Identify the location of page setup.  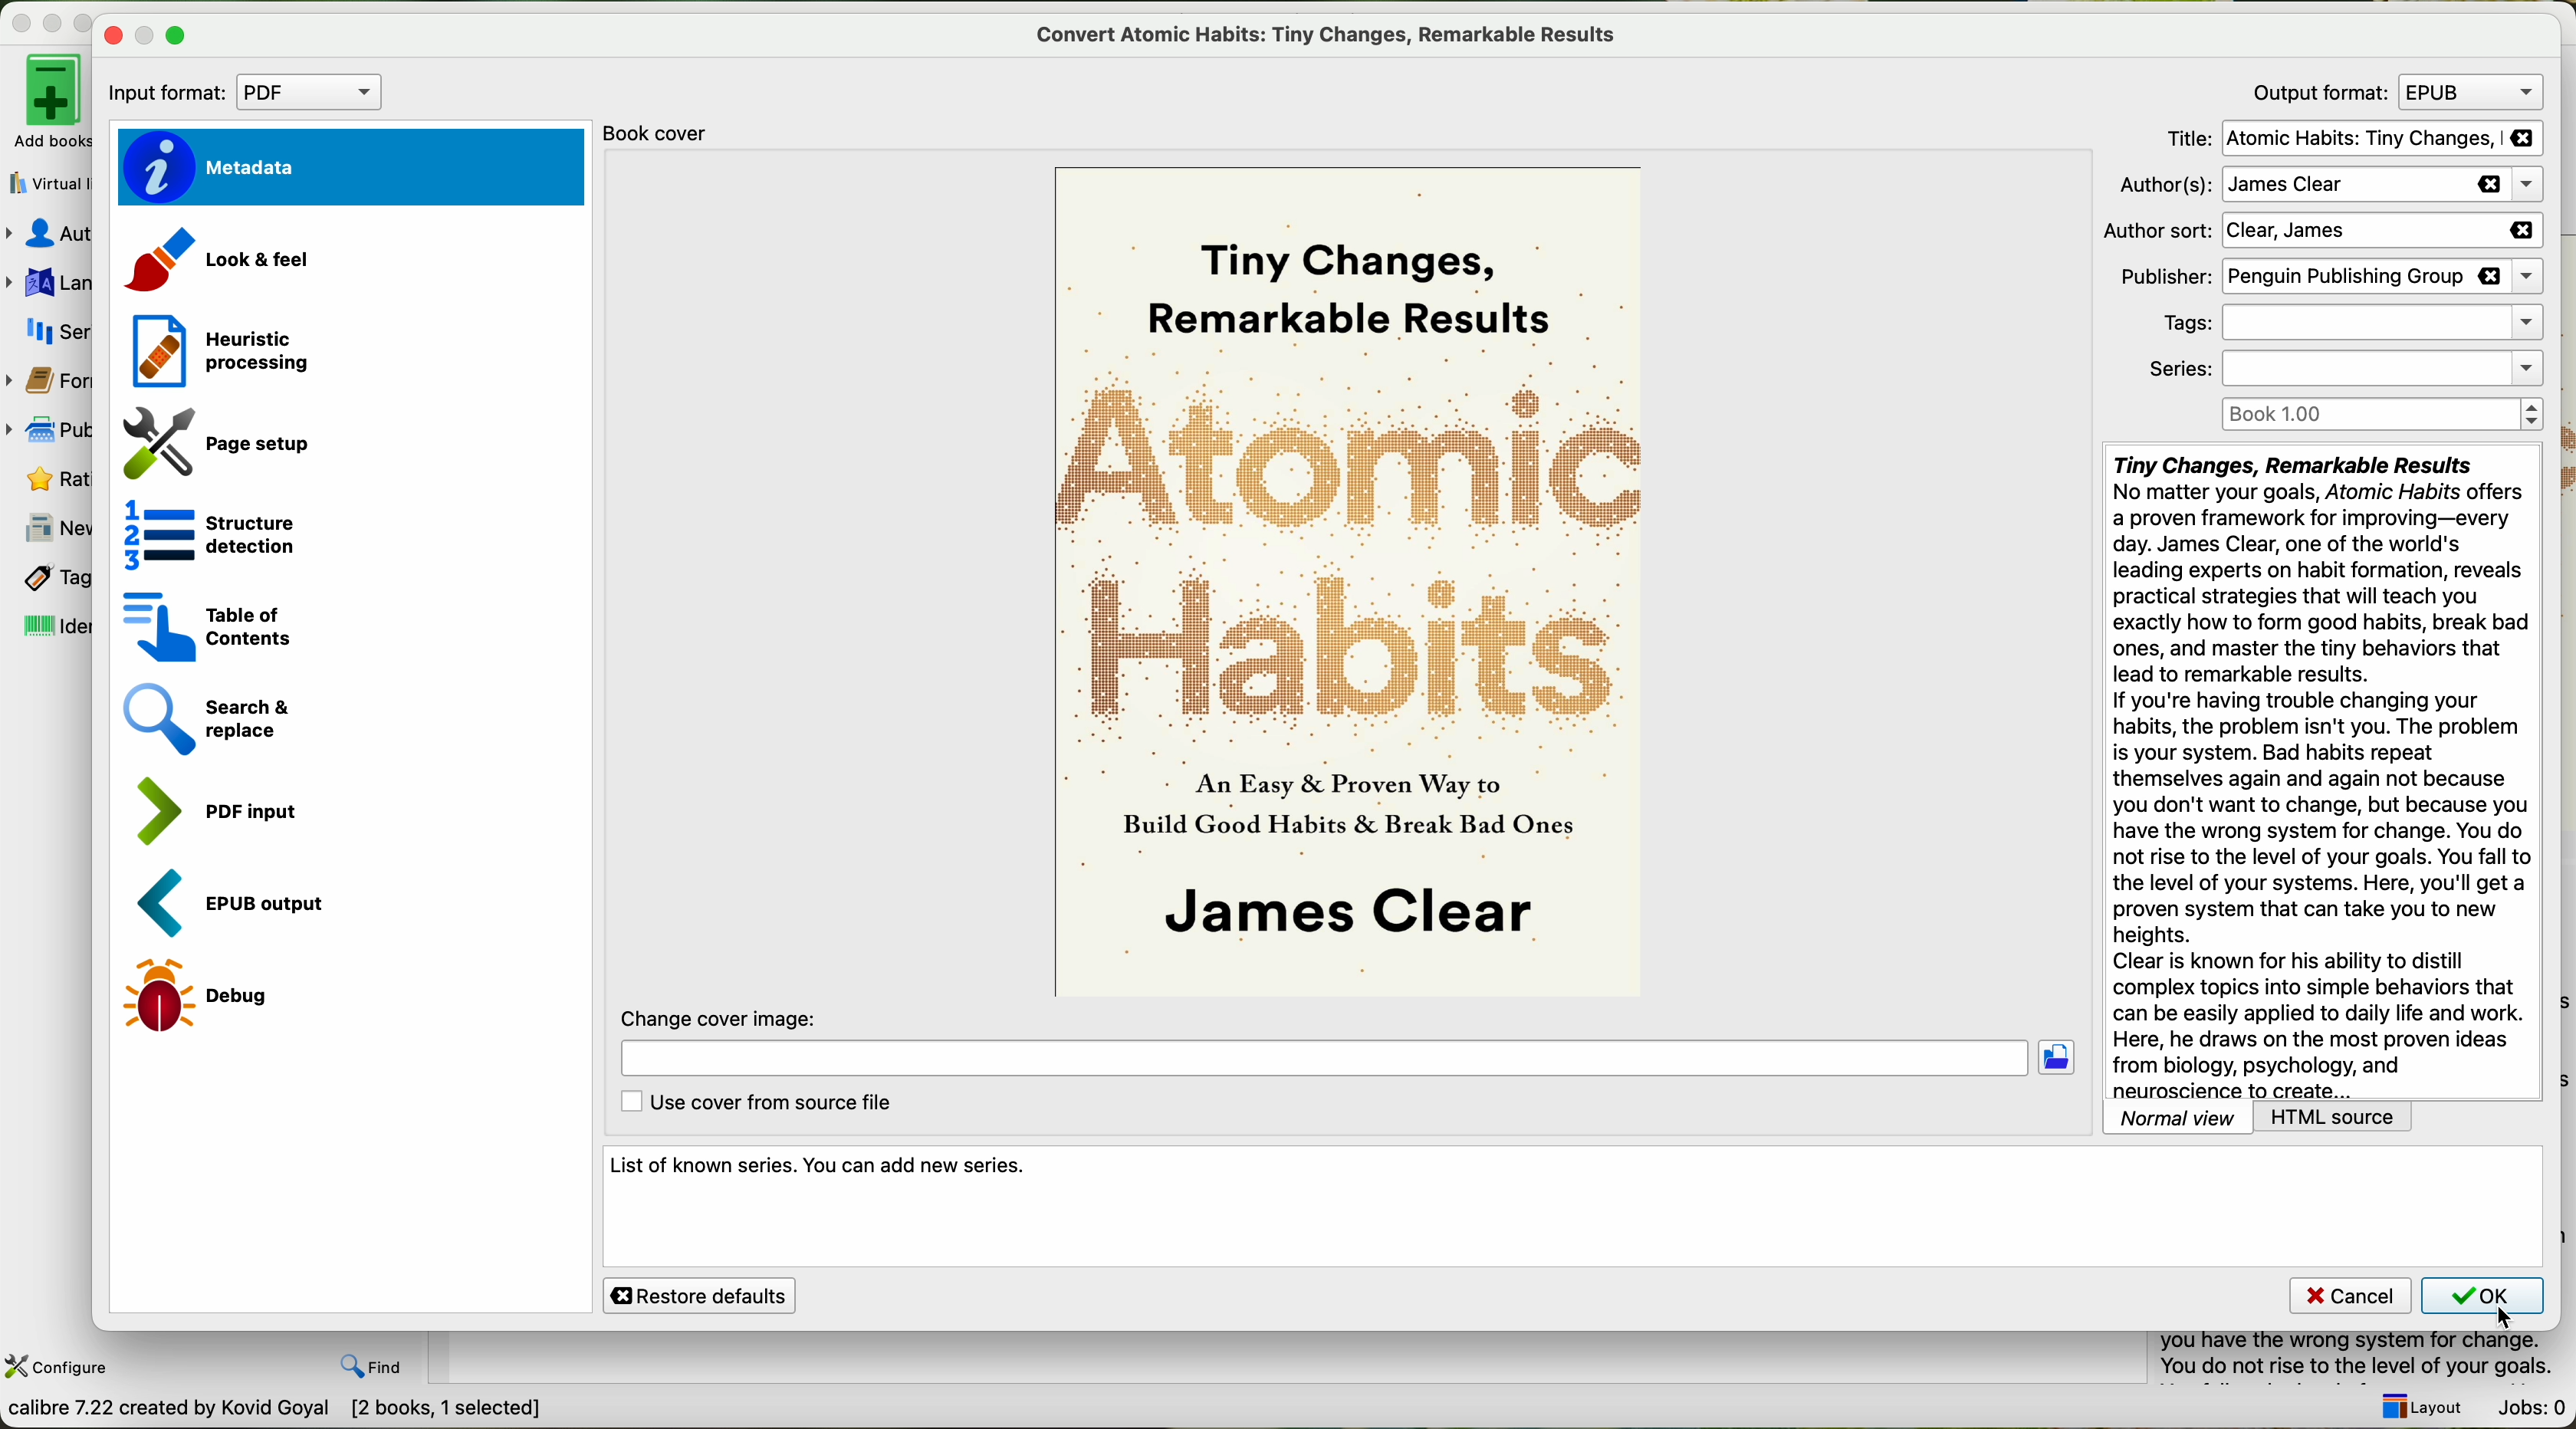
(208, 438).